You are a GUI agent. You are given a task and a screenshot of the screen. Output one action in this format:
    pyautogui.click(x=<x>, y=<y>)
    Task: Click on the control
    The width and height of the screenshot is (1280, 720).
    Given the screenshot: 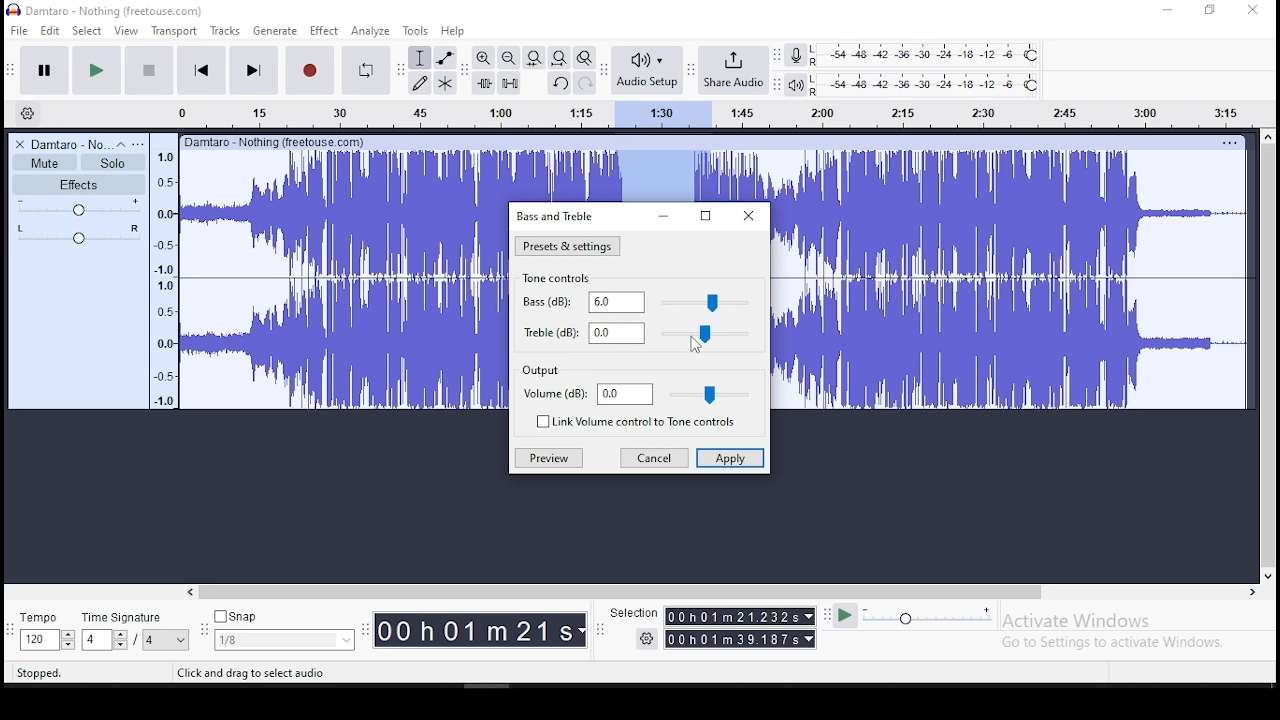 What is the action you would take?
    pyautogui.click(x=711, y=393)
    